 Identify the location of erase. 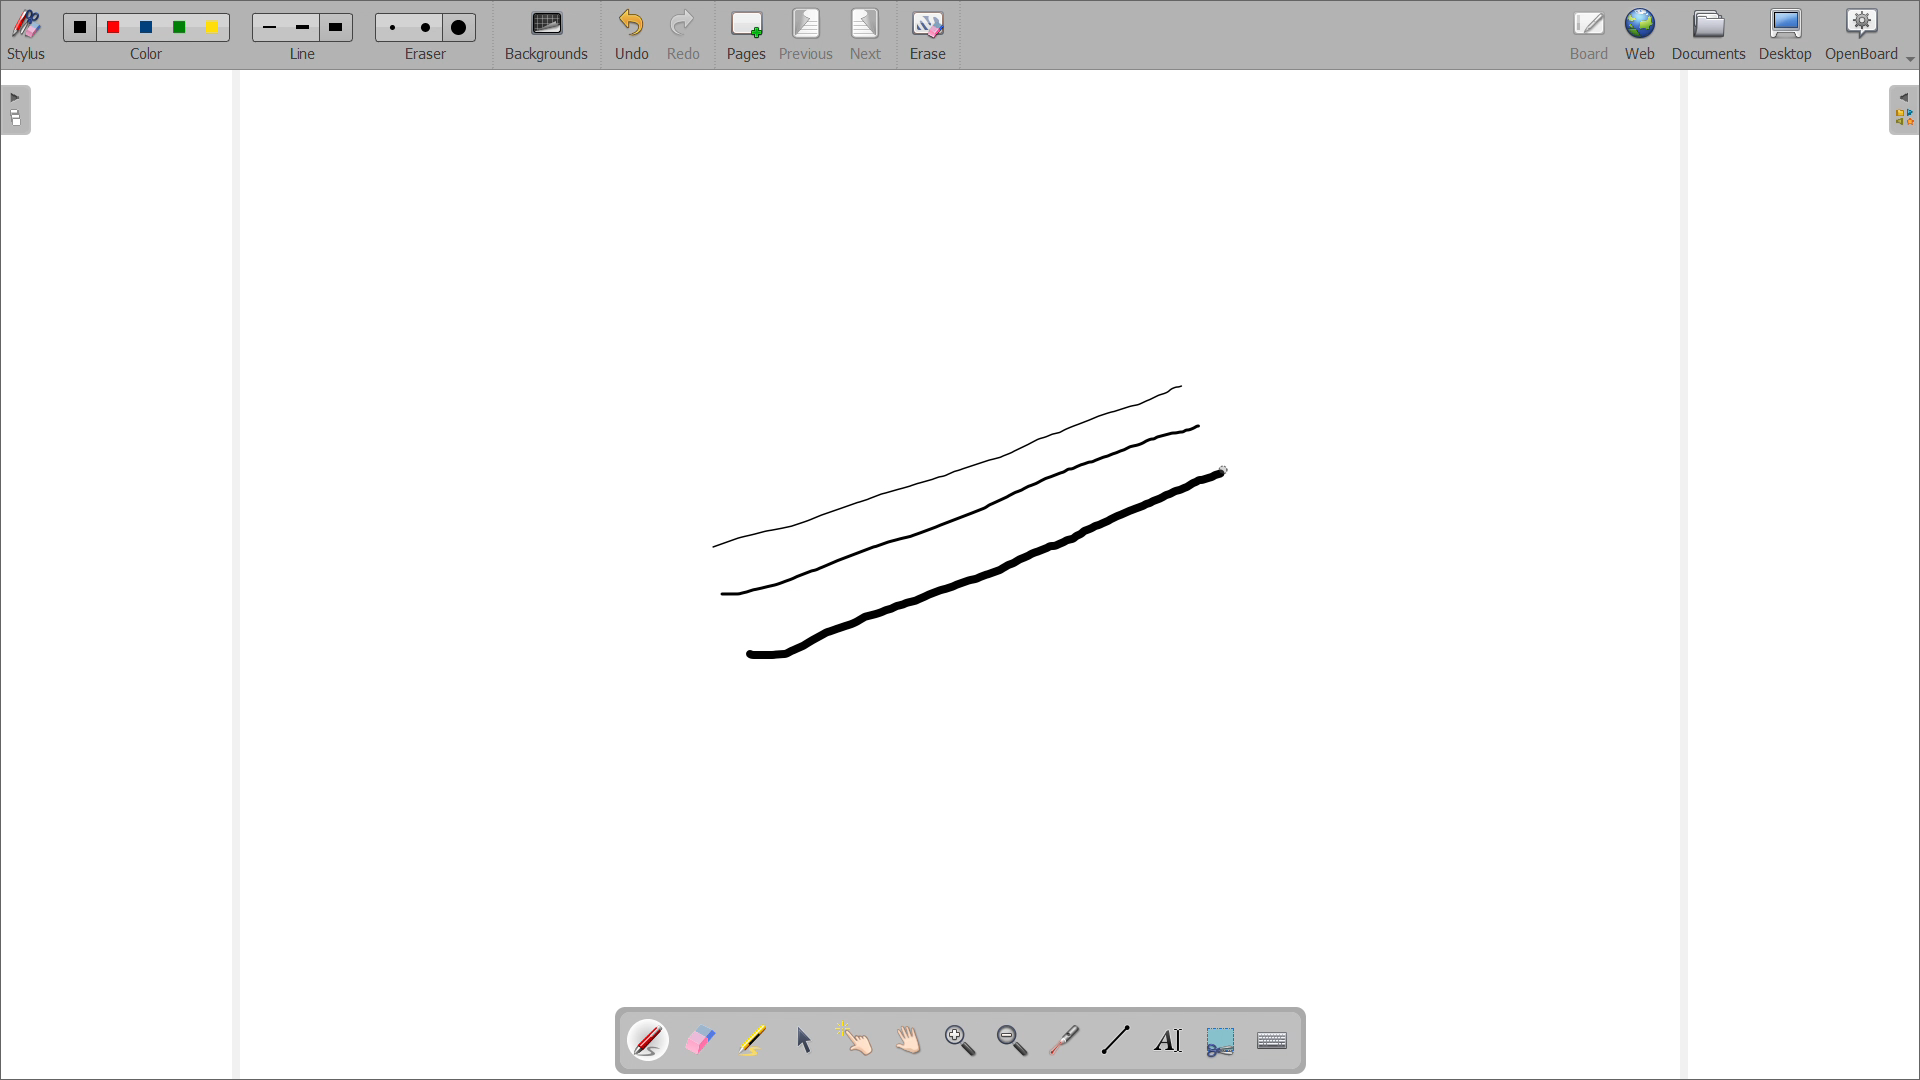
(928, 35).